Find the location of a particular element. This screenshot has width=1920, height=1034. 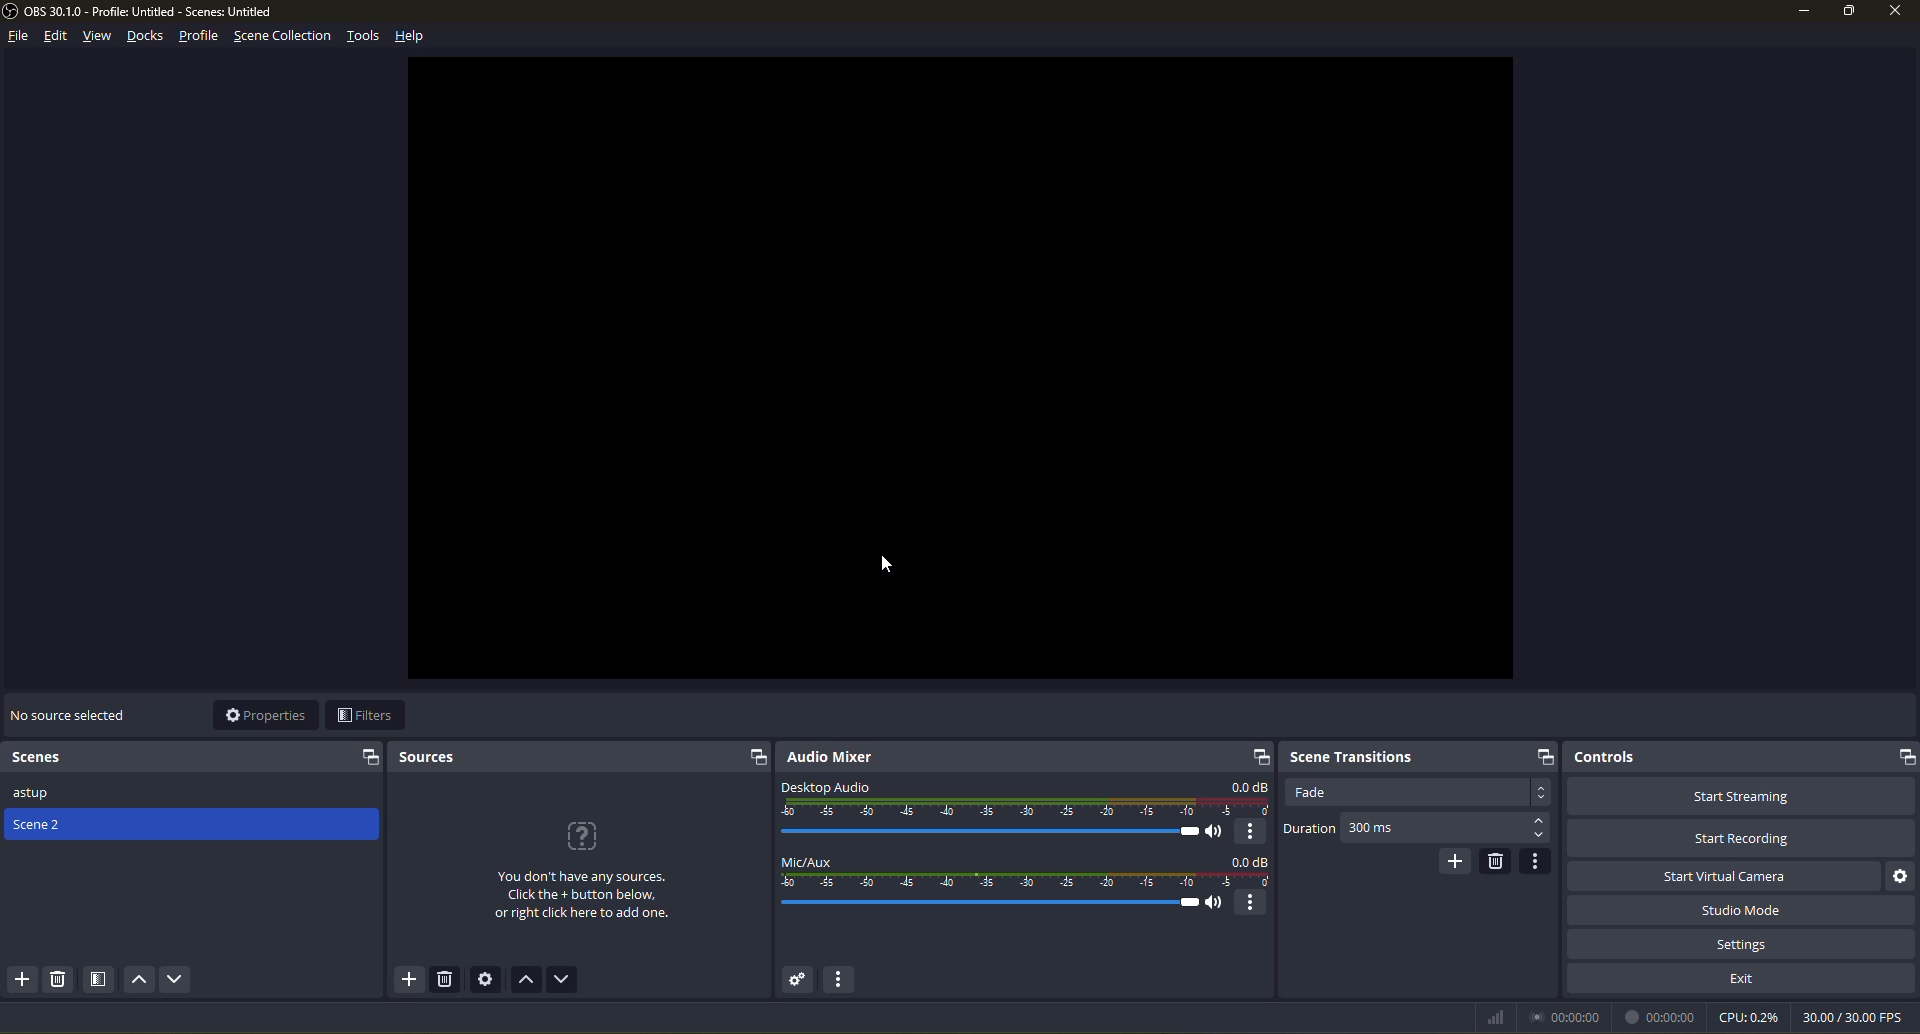

open scene filters is located at coordinates (100, 979).